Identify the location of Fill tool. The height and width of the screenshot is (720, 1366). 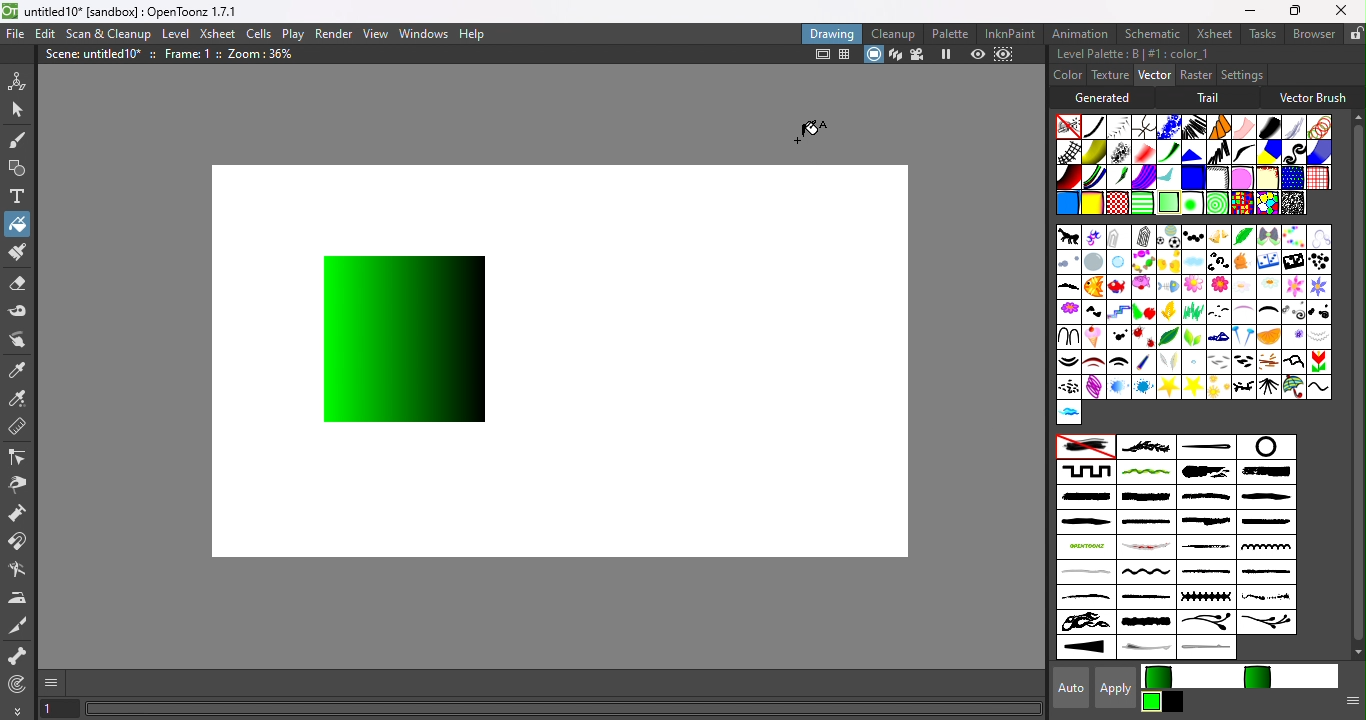
(17, 223).